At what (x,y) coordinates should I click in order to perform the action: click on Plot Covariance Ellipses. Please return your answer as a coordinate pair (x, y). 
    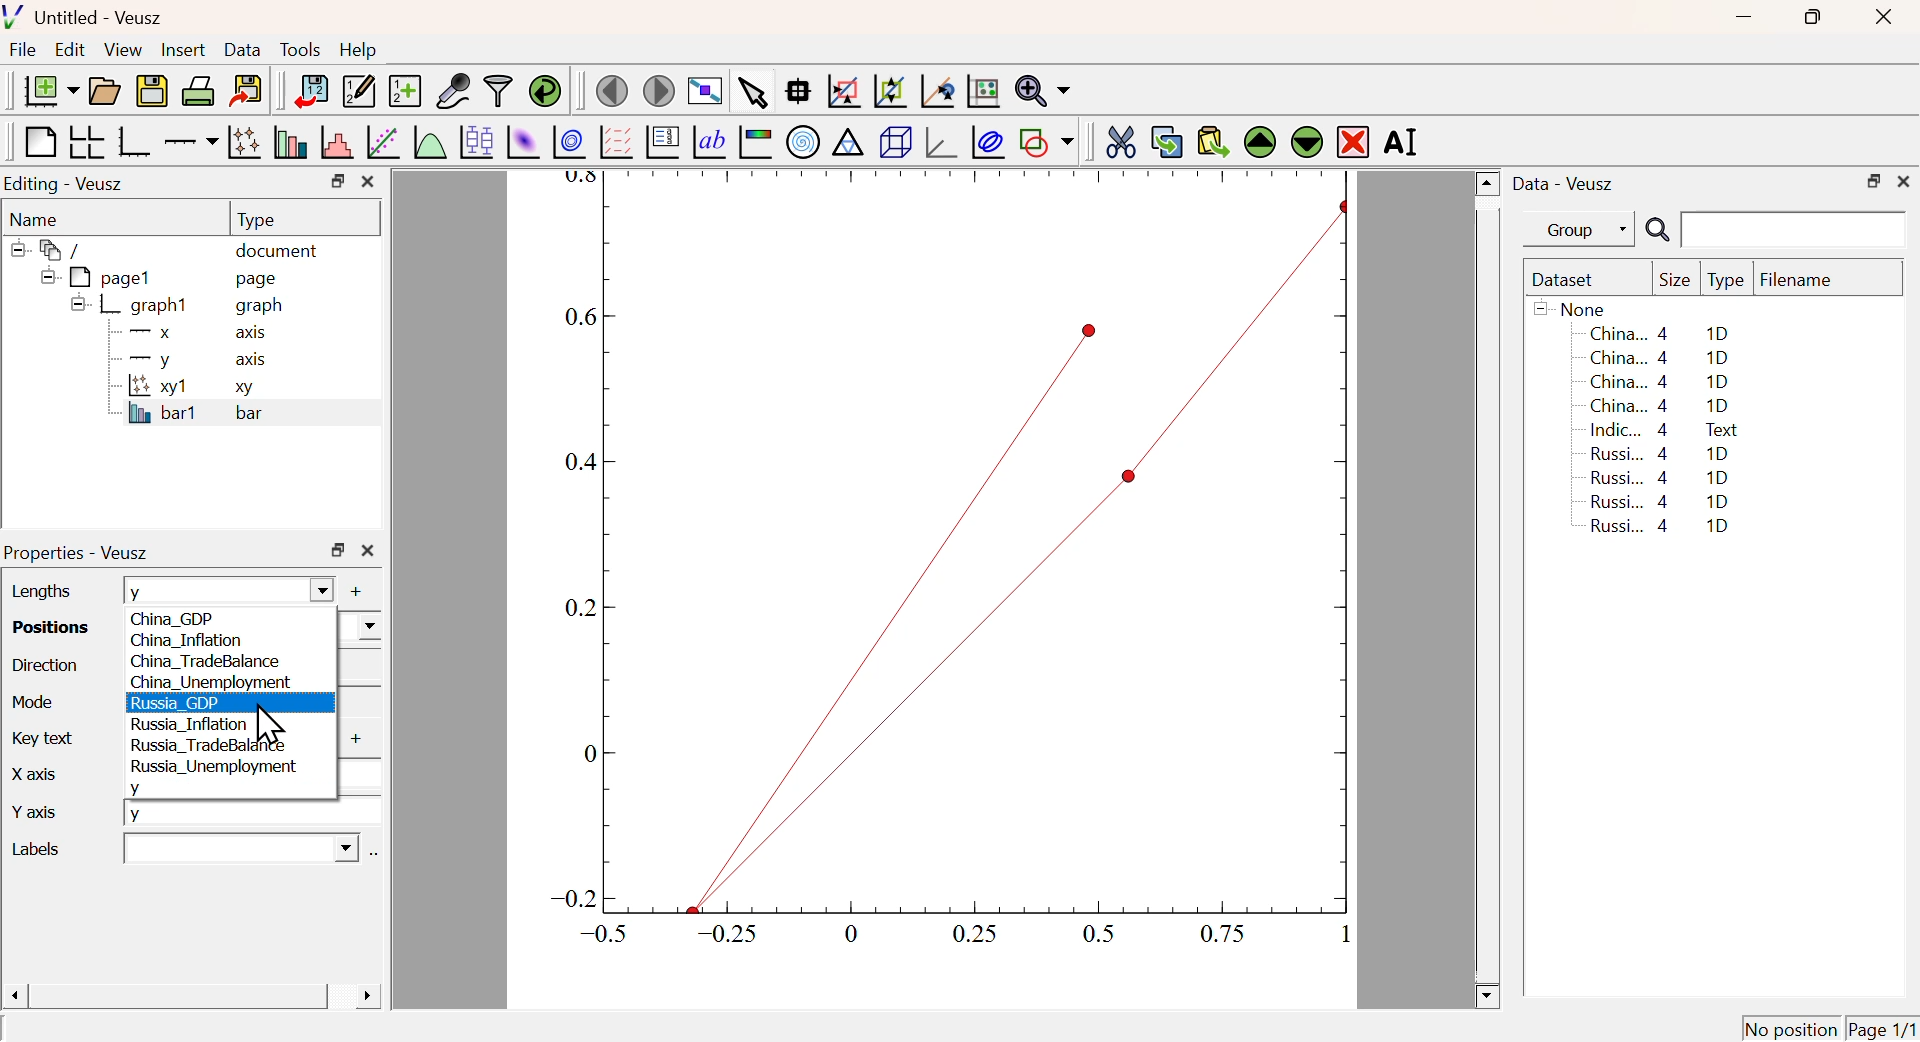
    Looking at the image, I should click on (988, 144).